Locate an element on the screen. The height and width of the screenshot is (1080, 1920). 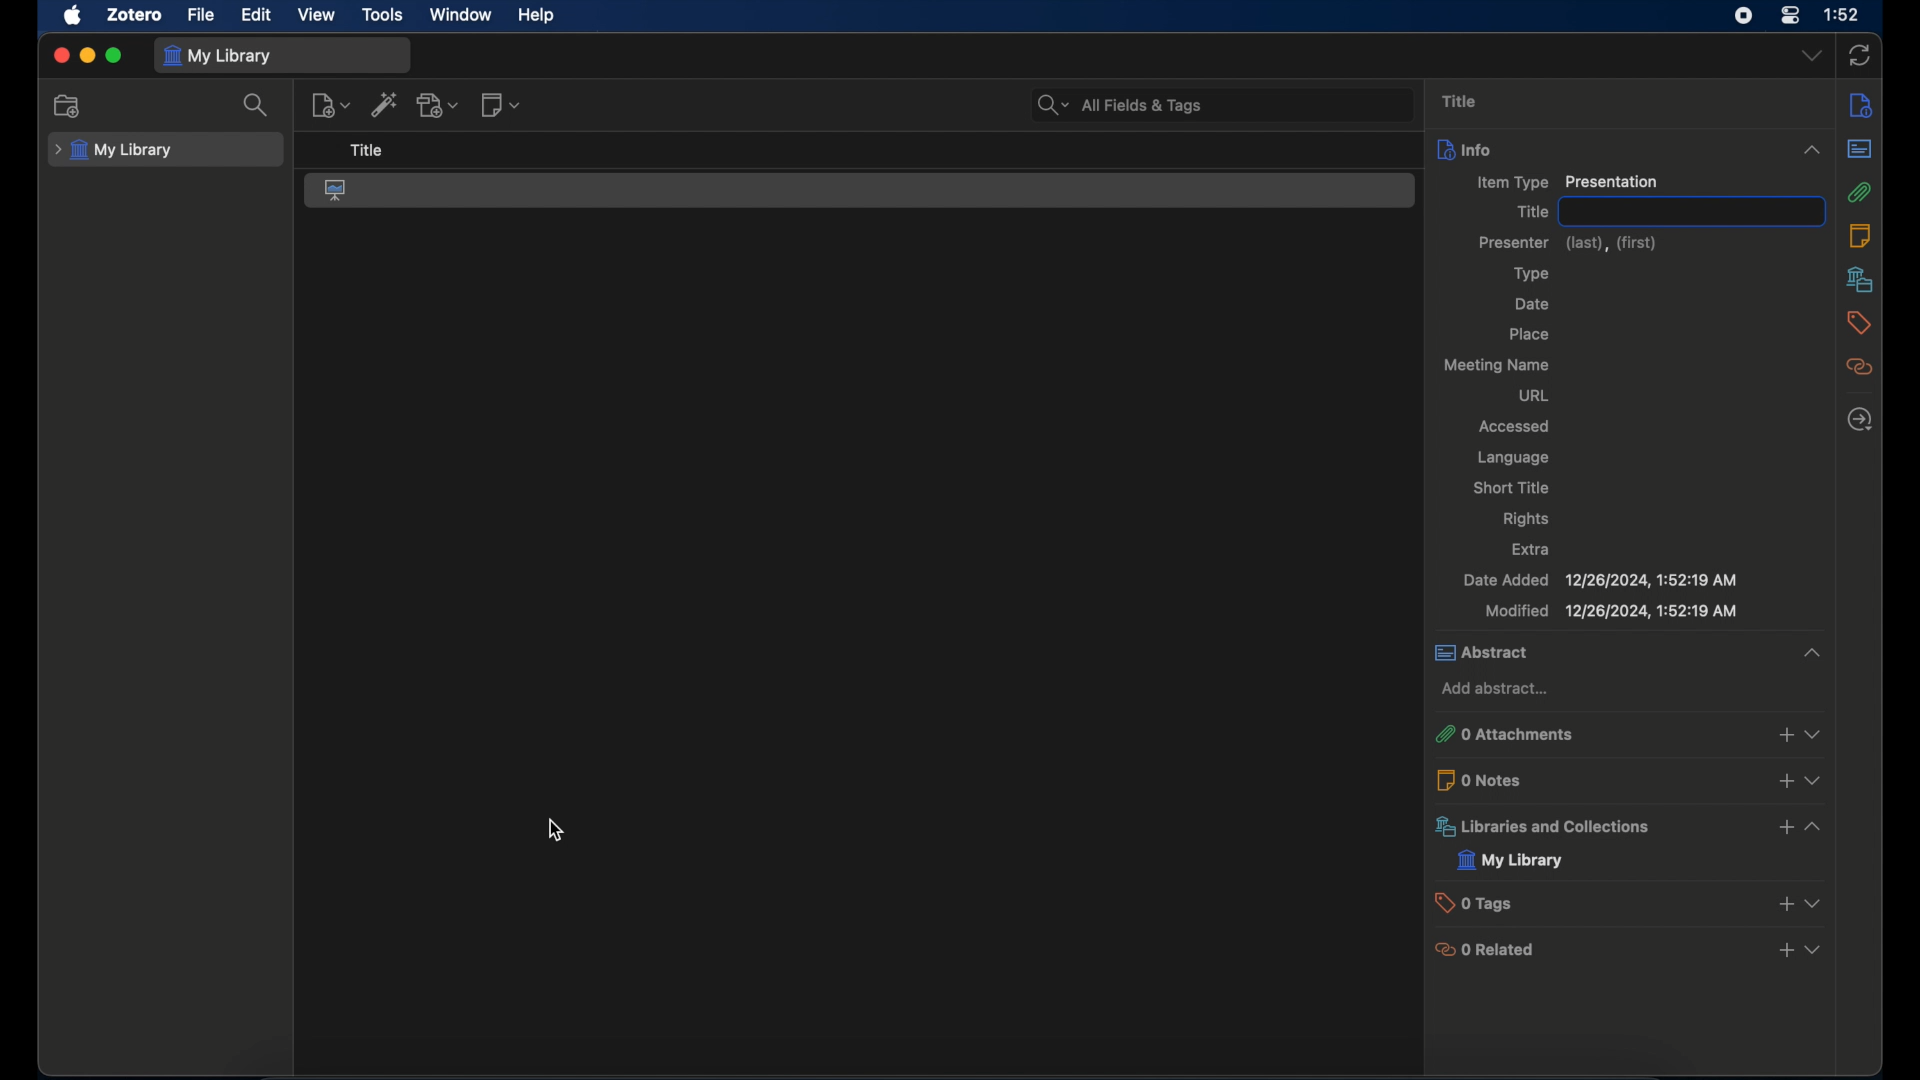
rights is located at coordinates (1528, 520).